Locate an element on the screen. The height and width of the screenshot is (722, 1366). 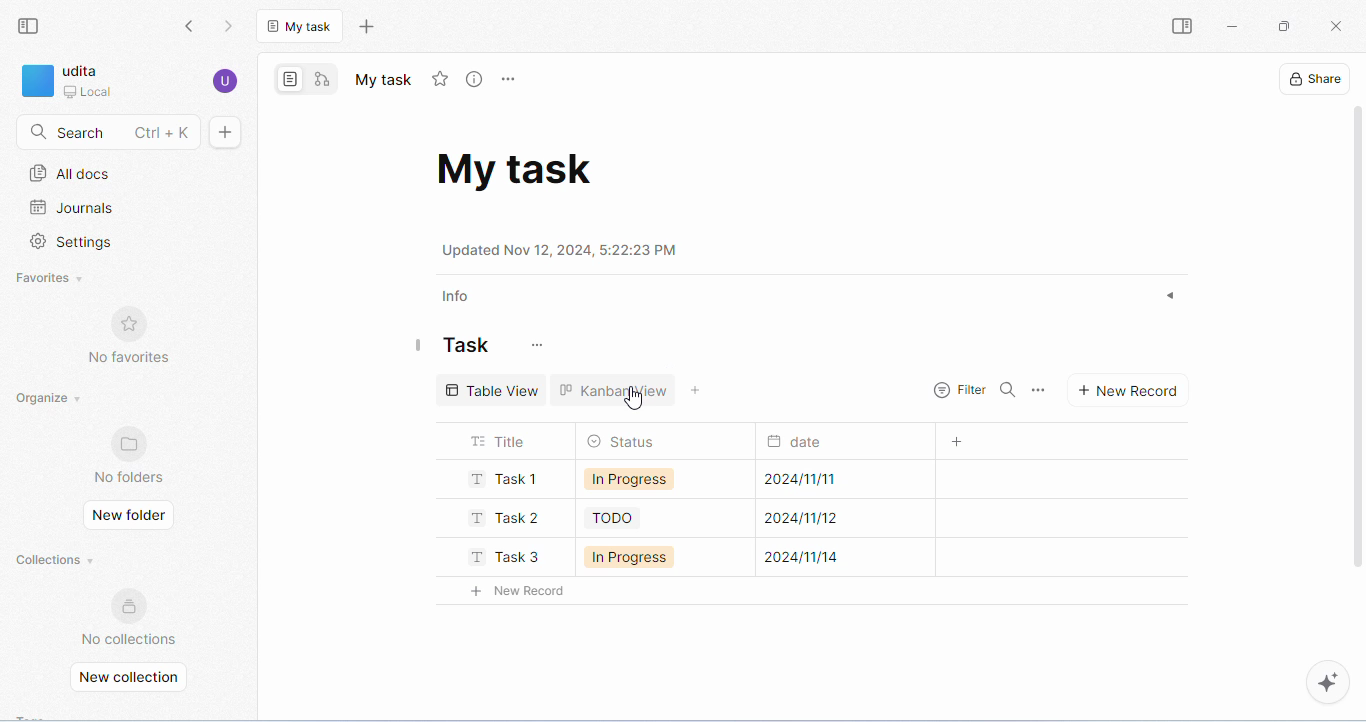
settings is located at coordinates (72, 243).